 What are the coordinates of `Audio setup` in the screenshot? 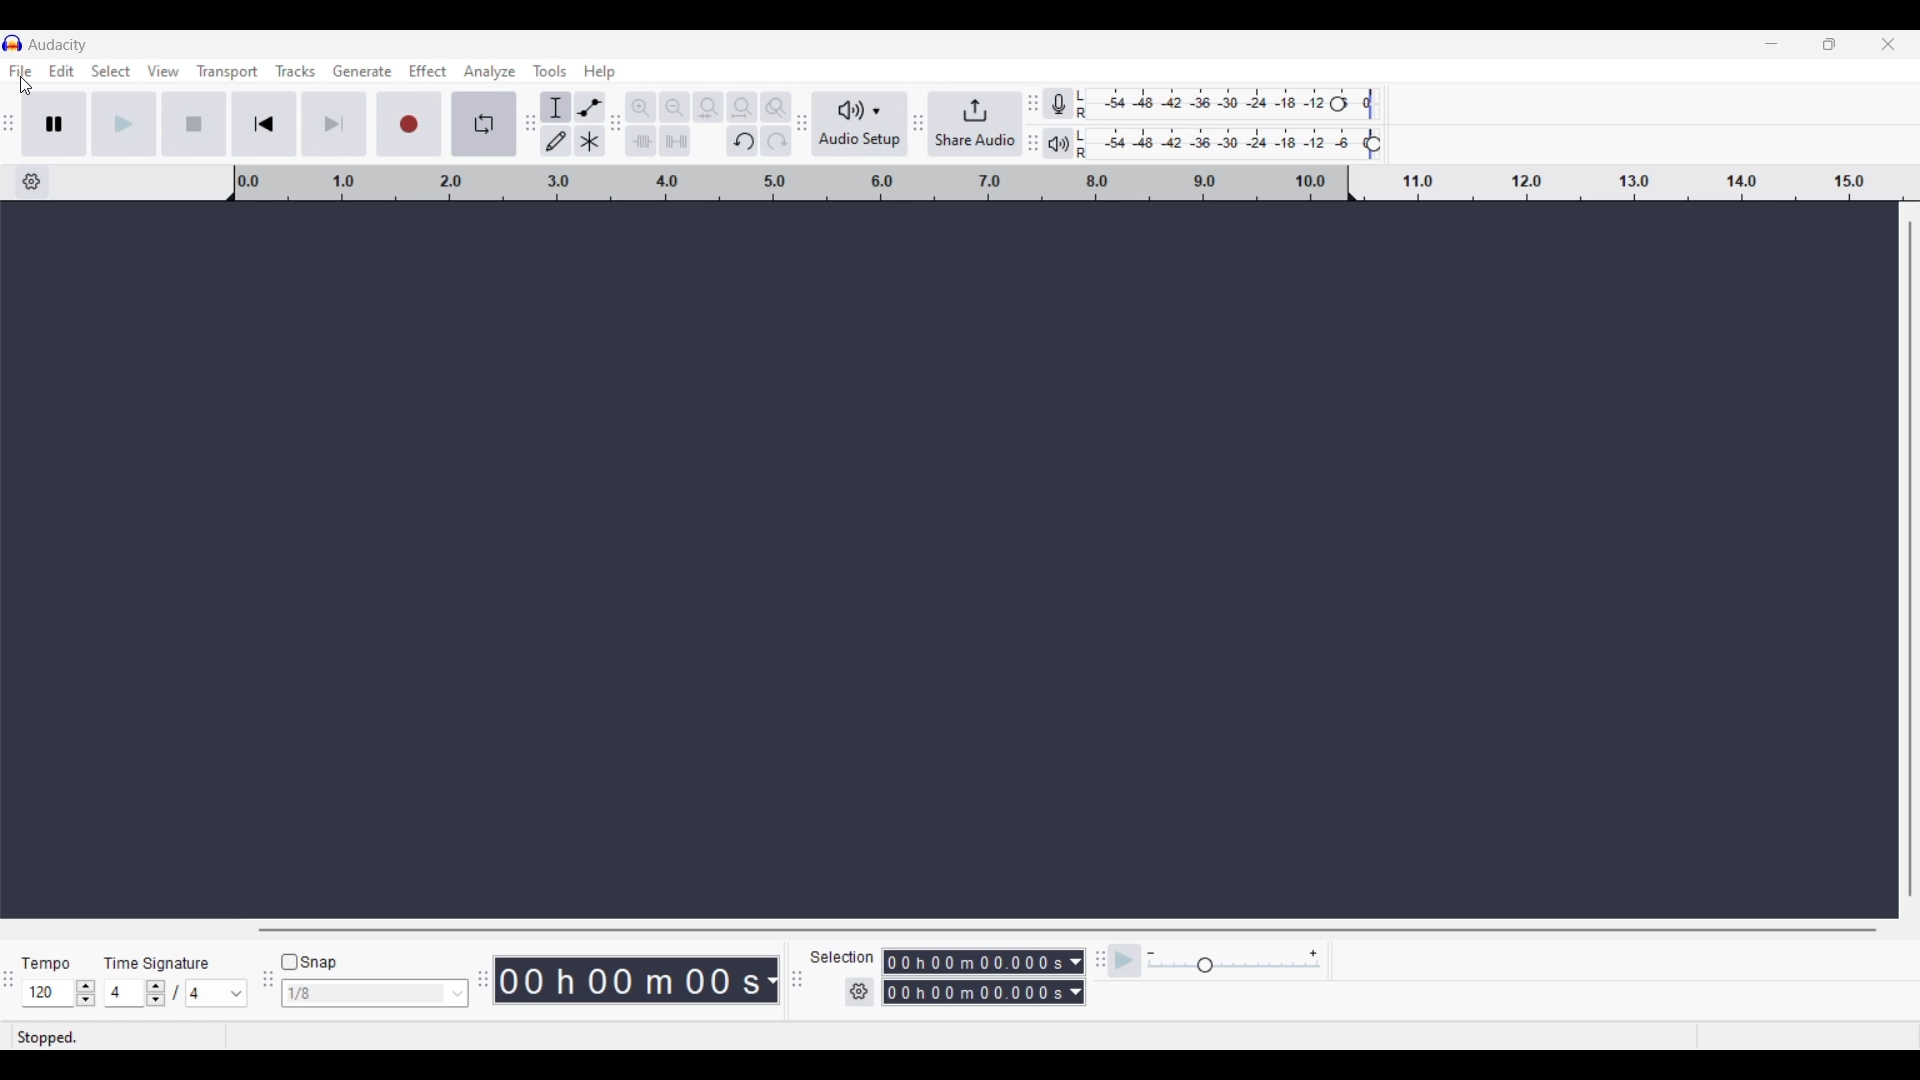 It's located at (857, 124).